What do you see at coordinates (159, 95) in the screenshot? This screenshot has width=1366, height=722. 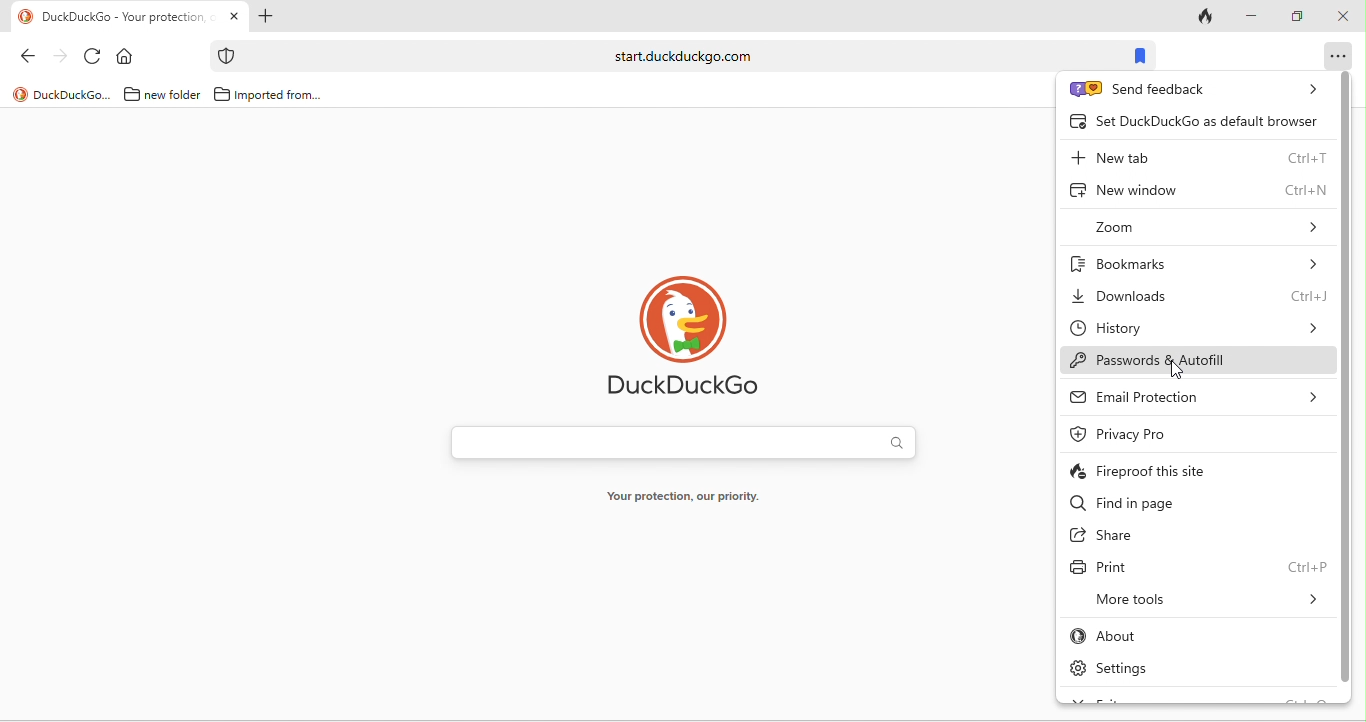 I see `new folder` at bounding box center [159, 95].